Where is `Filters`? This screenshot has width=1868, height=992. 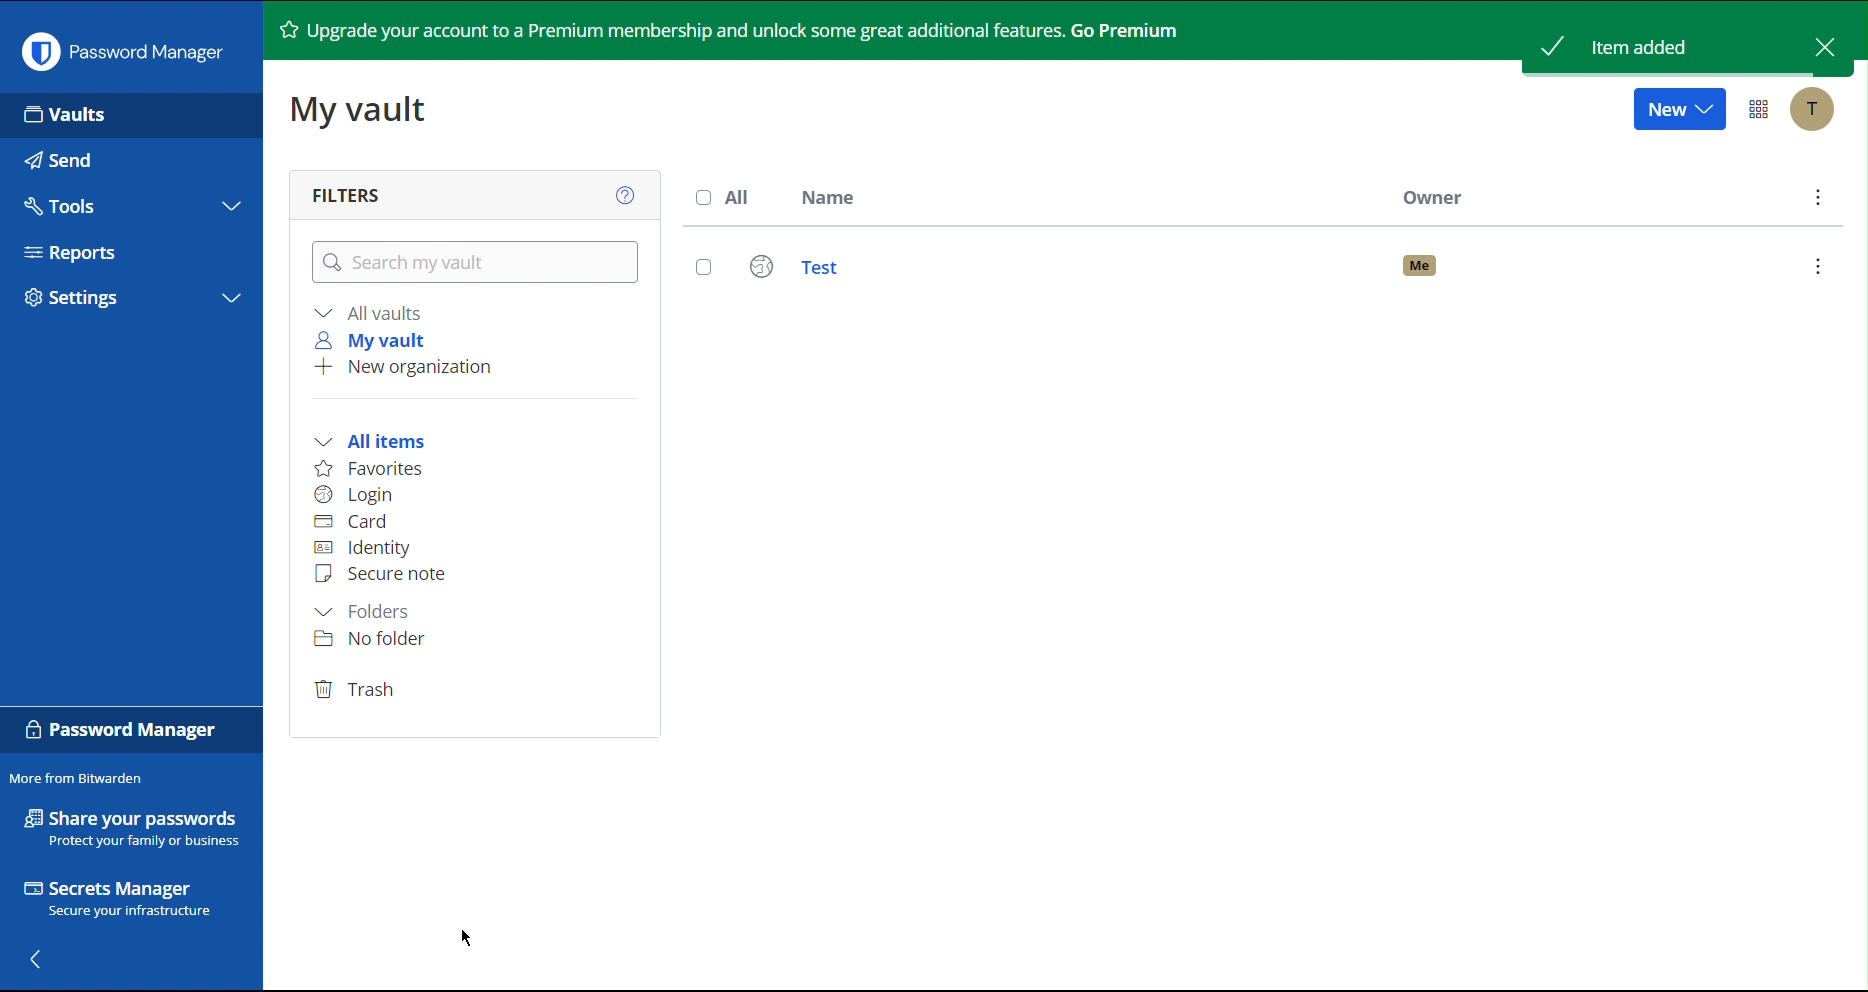
Filters is located at coordinates (351, 193).